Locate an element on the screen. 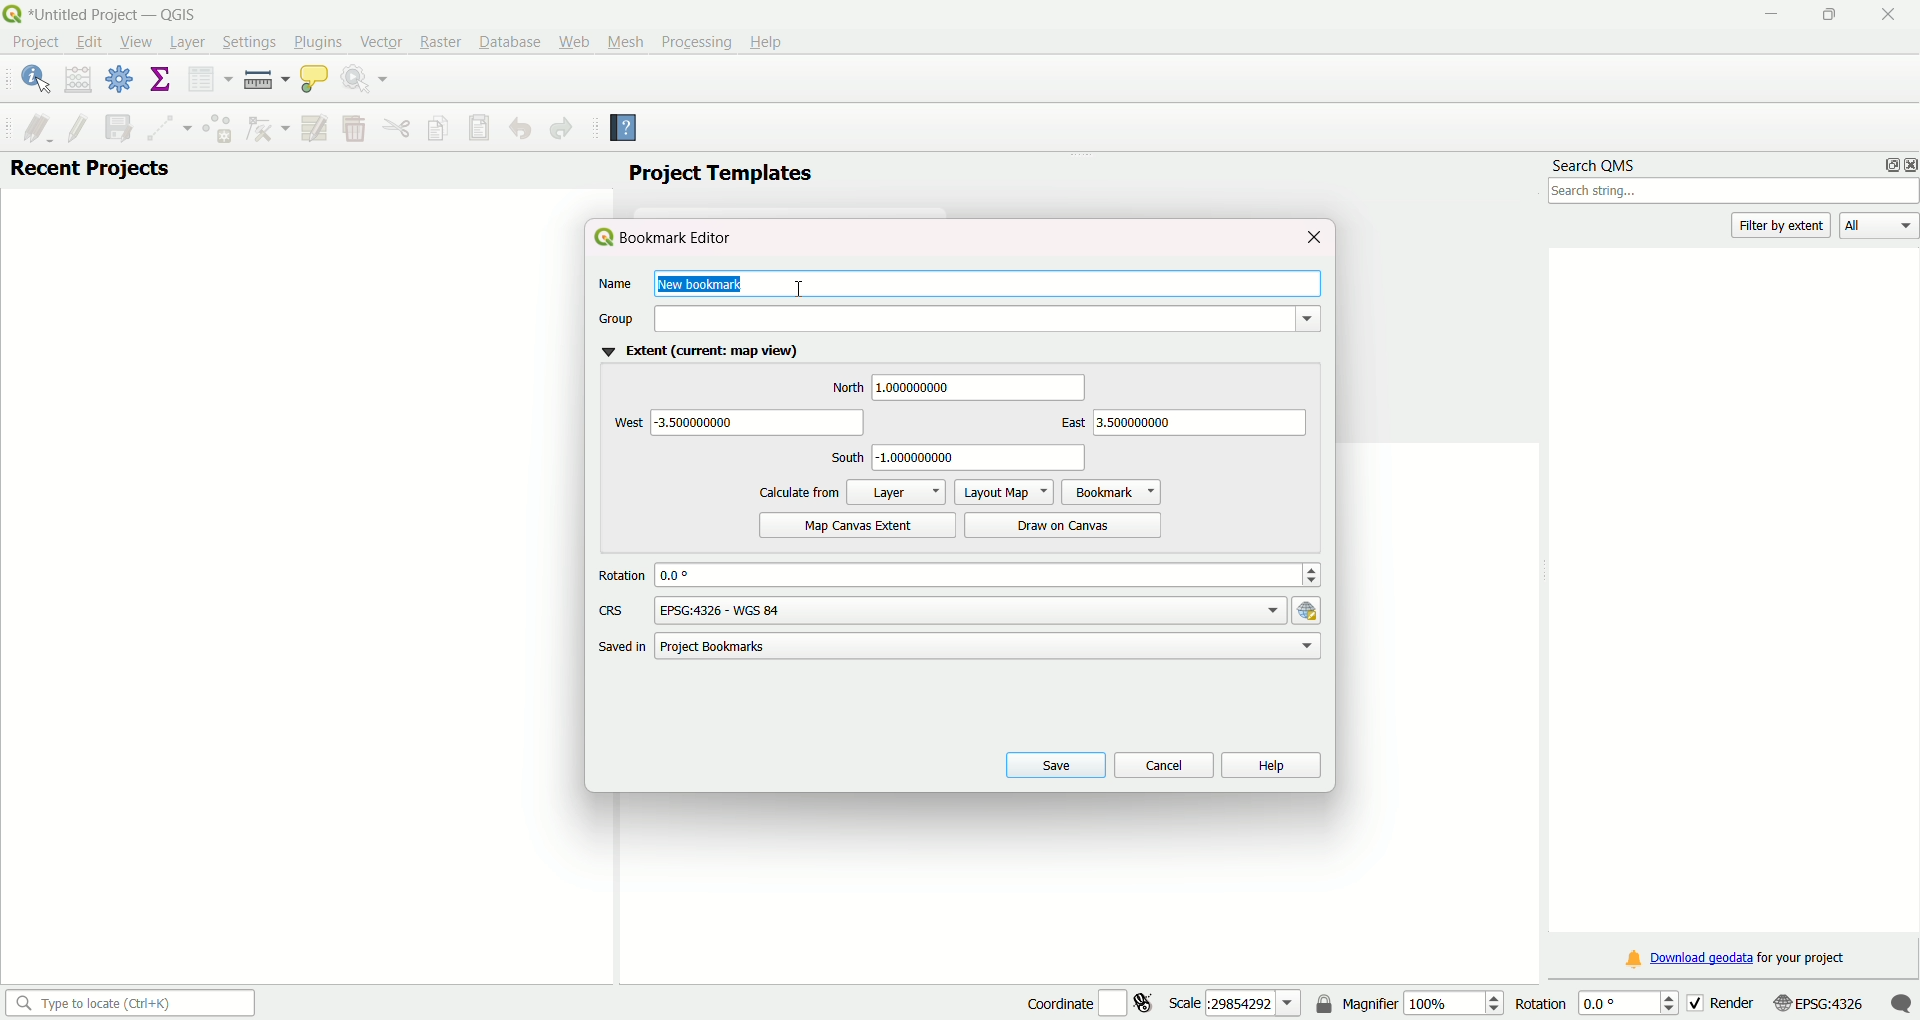  rotation is located at coordinates (1590, 1002).